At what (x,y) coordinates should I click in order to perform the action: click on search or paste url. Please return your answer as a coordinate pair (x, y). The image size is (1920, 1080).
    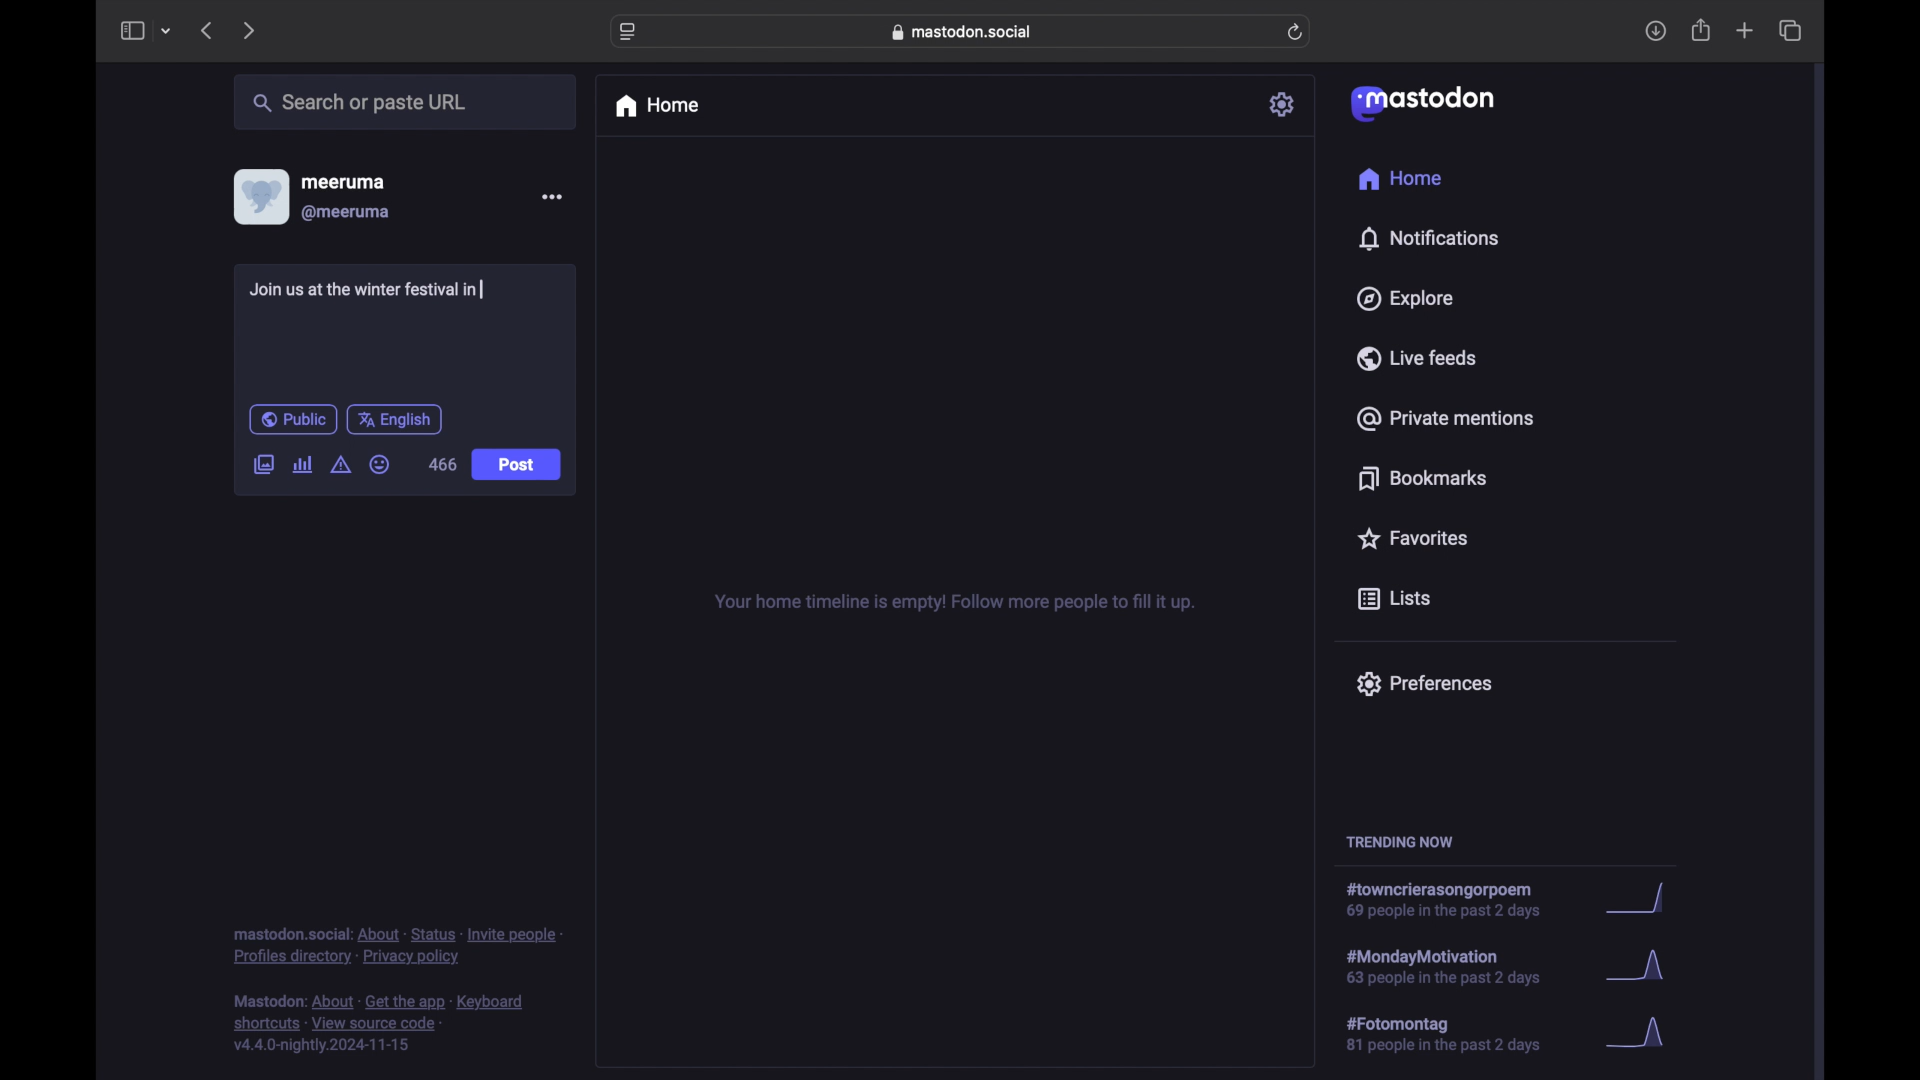
    Looking at the image, I should click on (359, 103).